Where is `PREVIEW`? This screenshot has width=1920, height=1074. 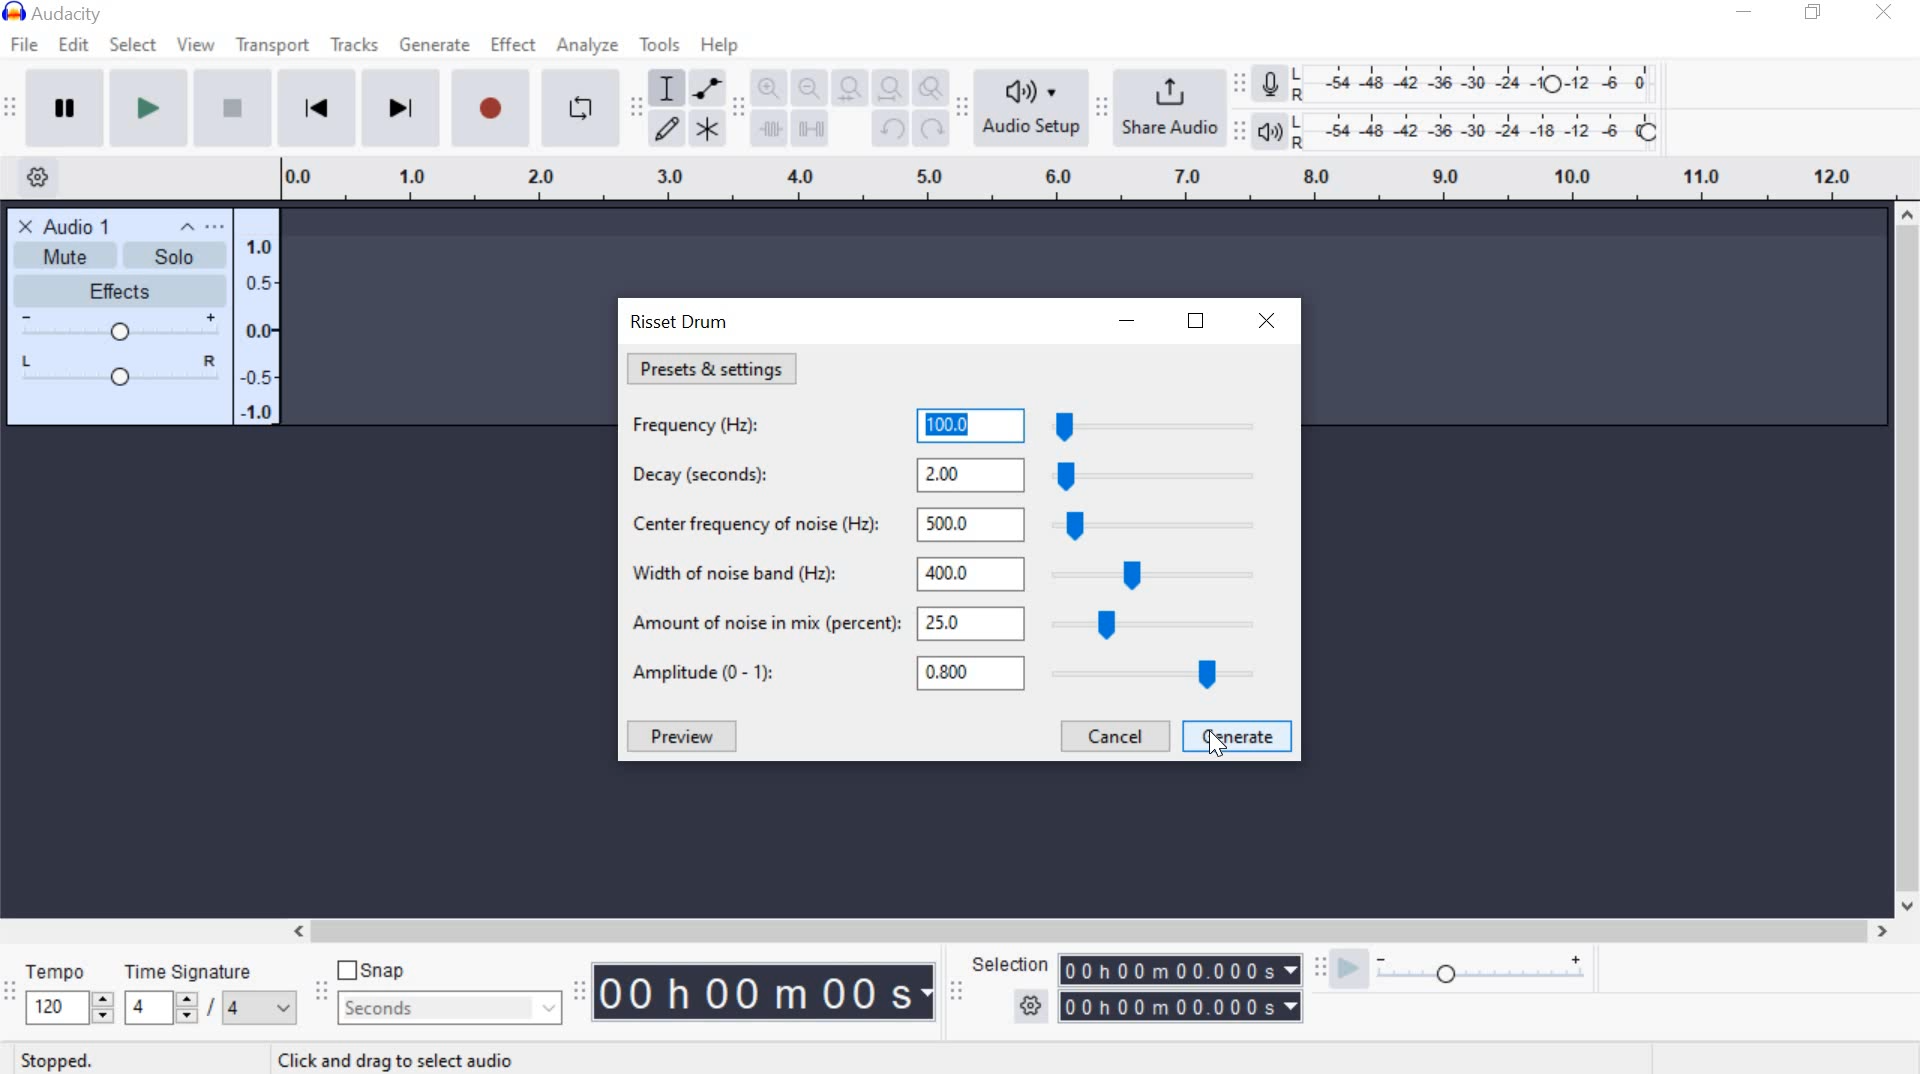 PREVIEW is located at coordinates (684, 738).